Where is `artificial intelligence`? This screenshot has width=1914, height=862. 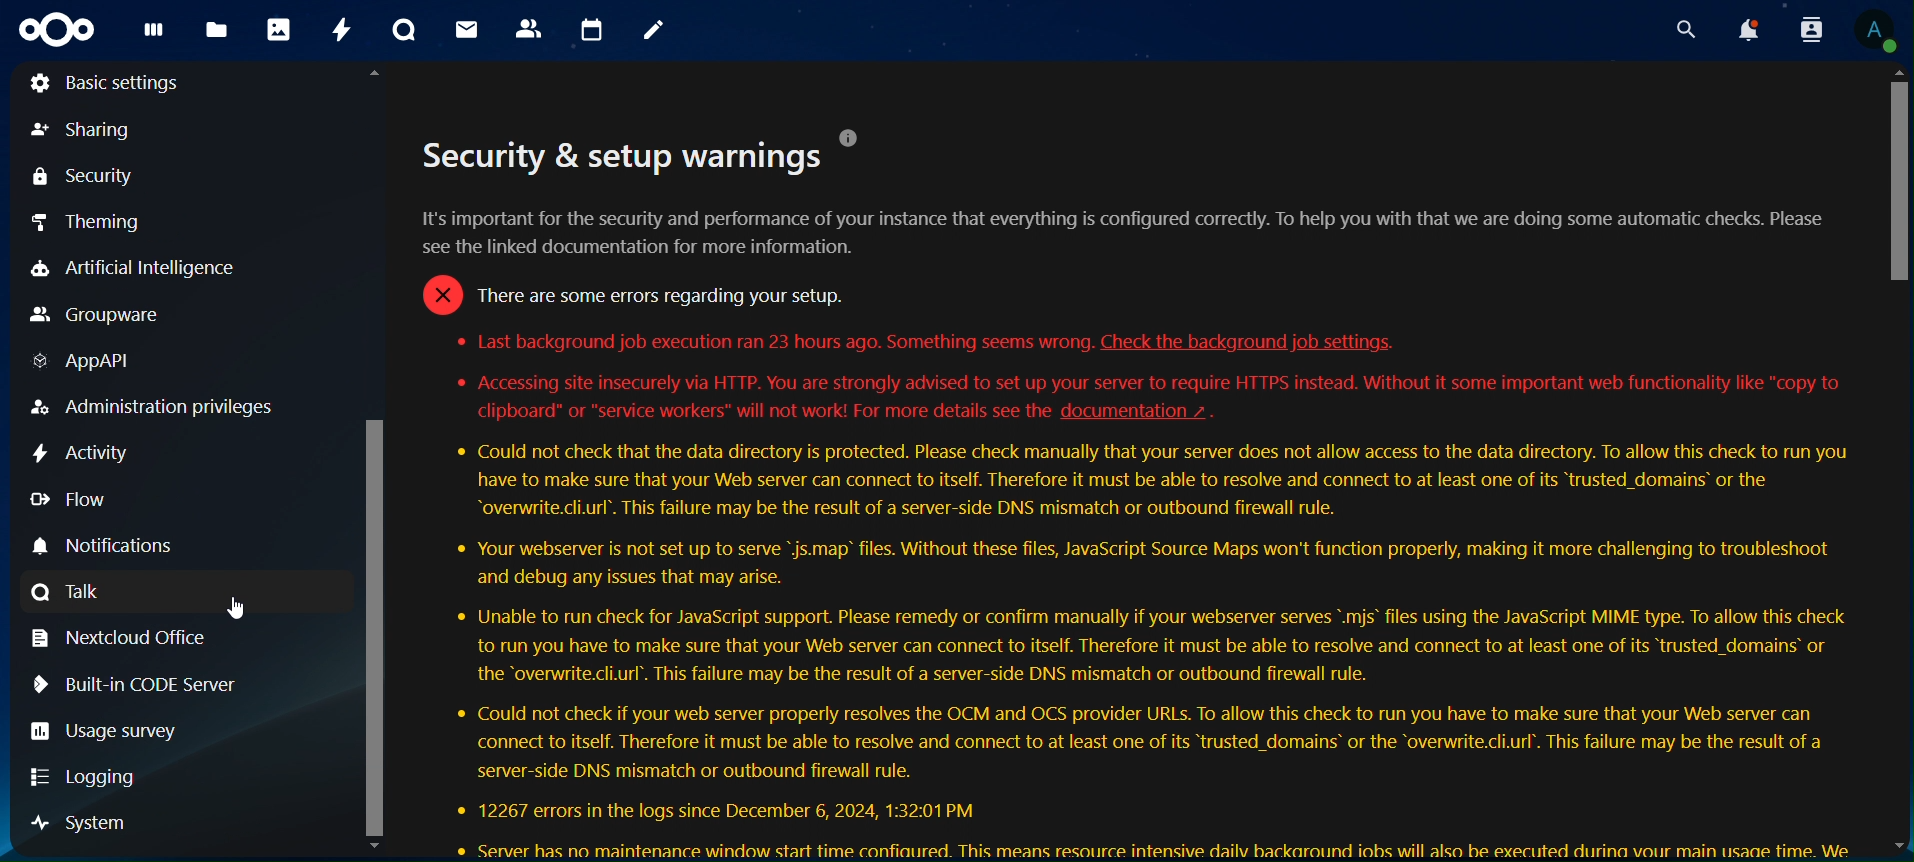
artificial intelligence is located at coordinates (154, 268).